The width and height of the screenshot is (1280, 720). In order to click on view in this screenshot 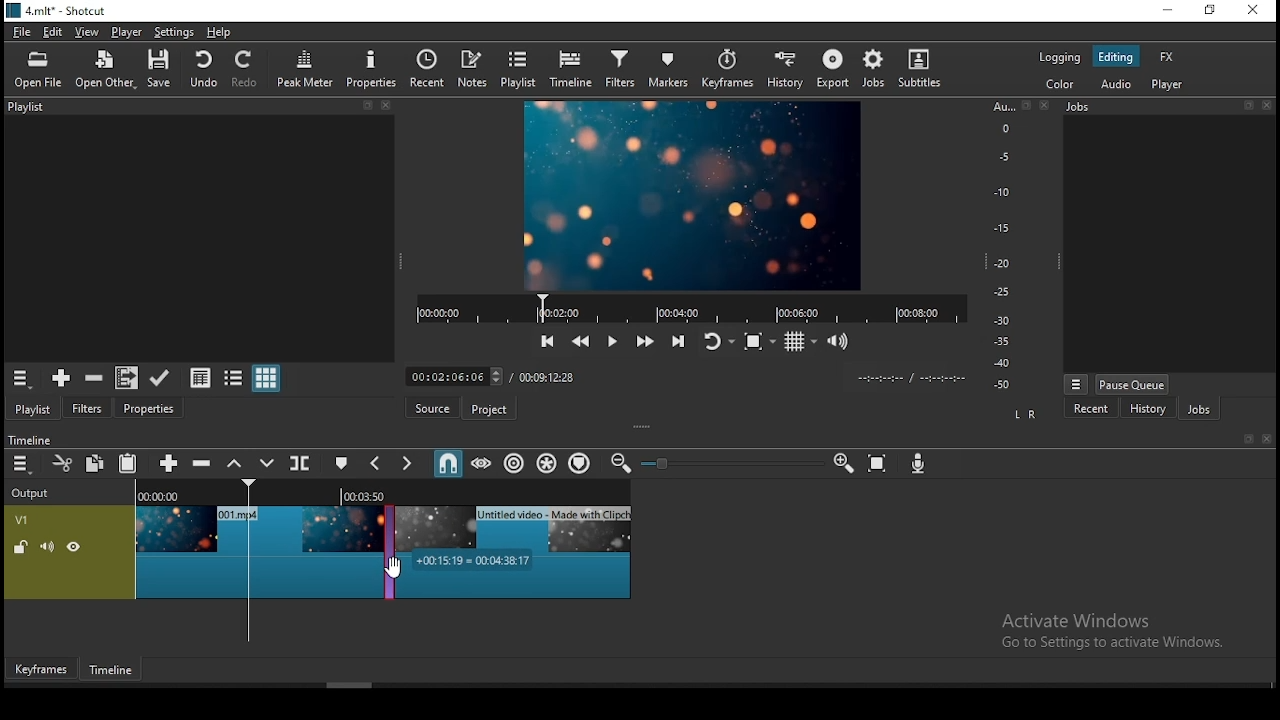, I will do `click(85, 31)`.